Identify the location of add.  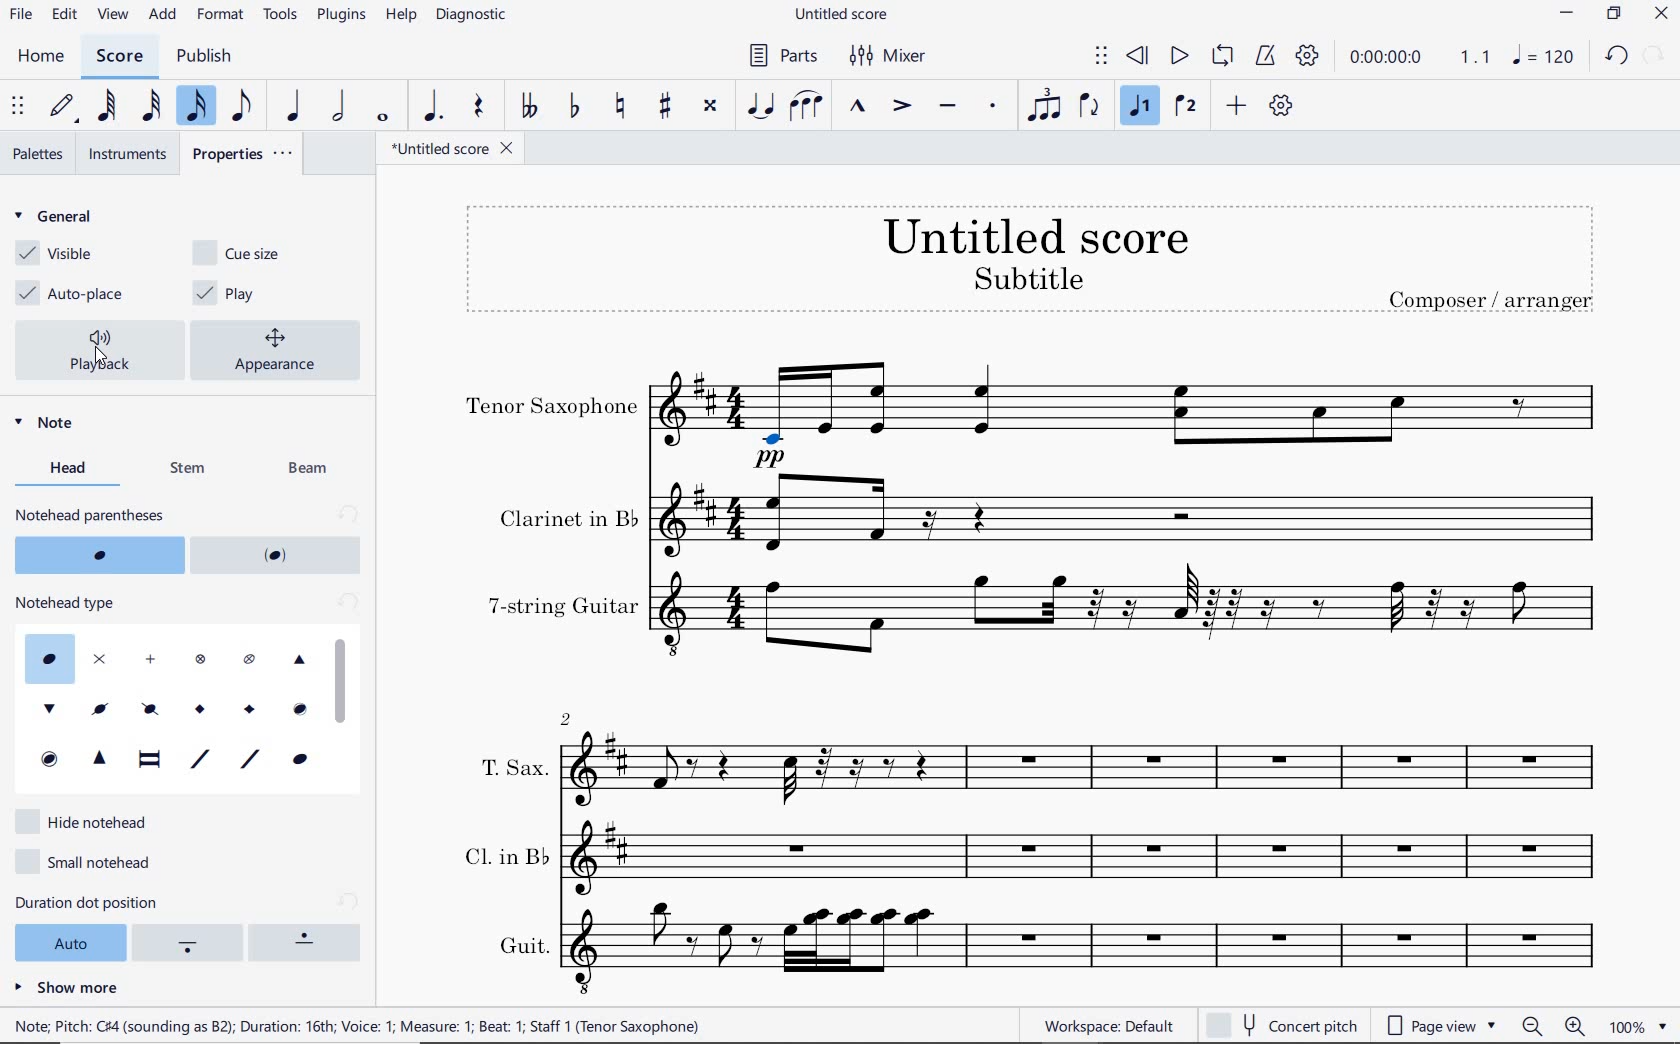
(163, 15).